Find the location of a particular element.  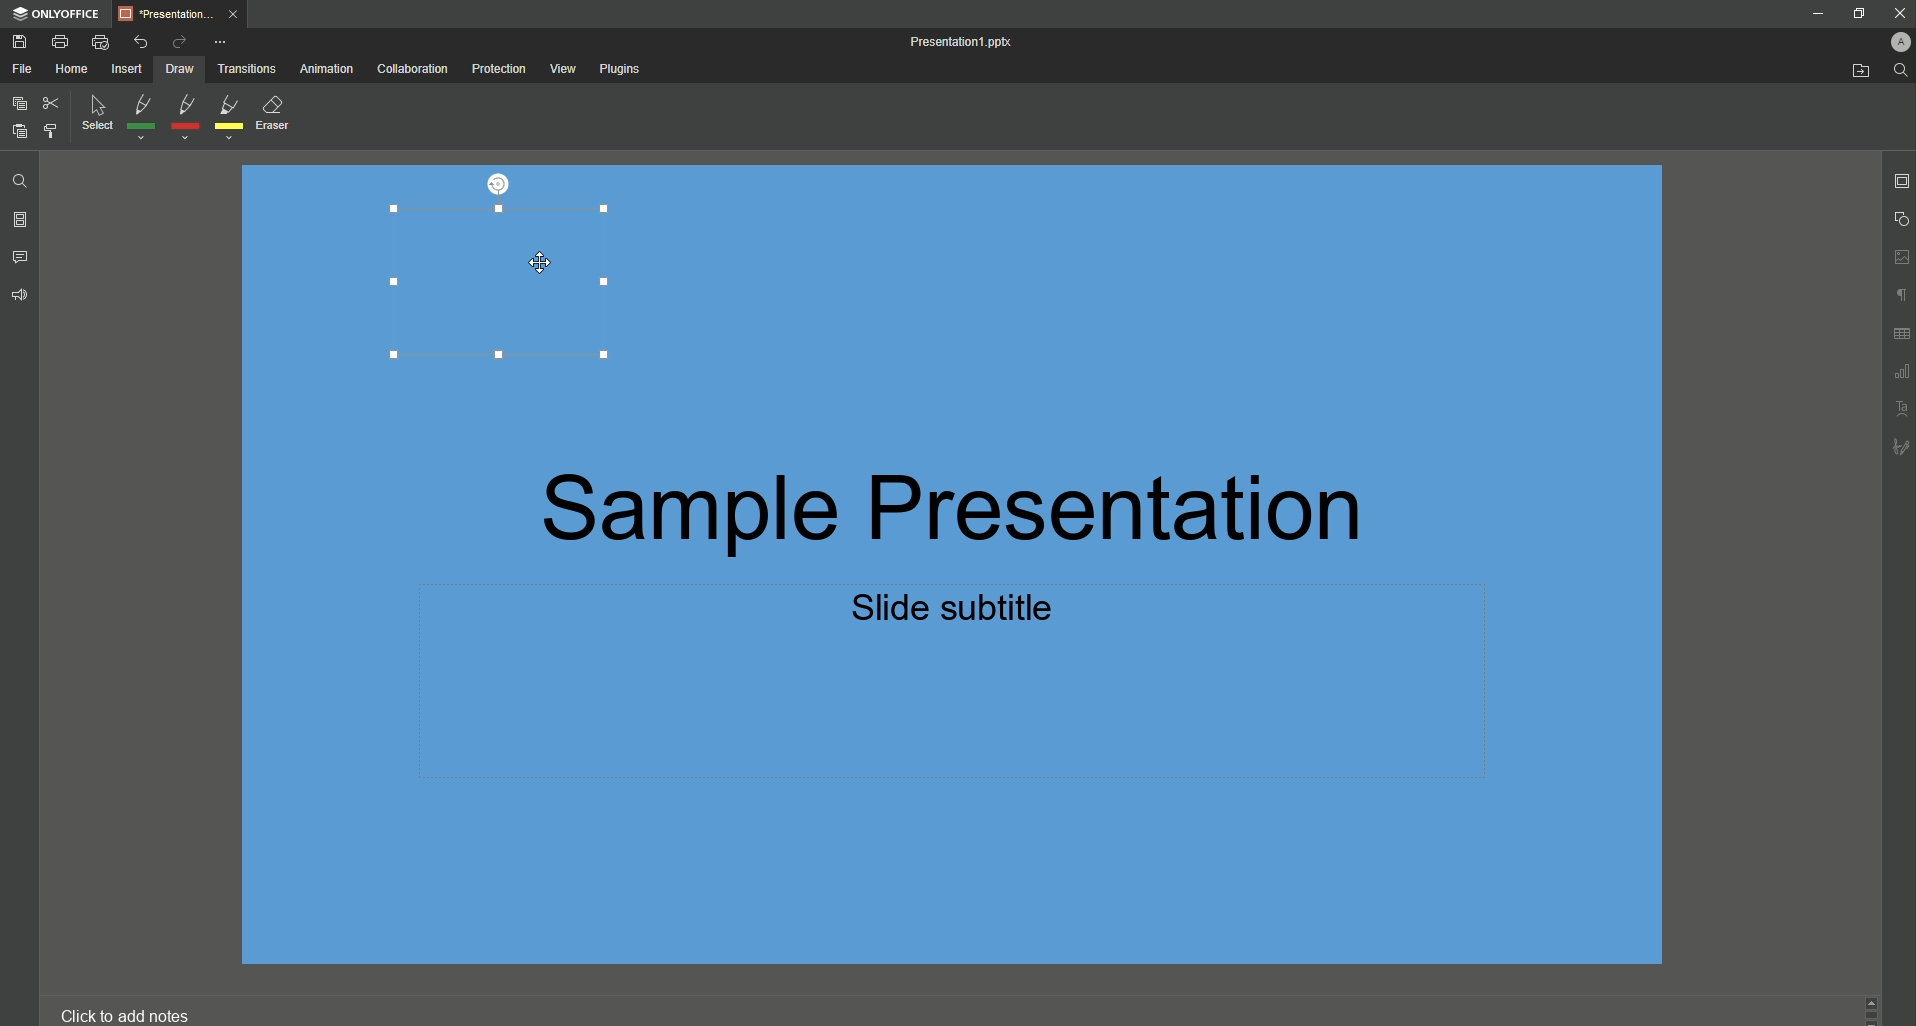

Feedback is located at coordinates (19, 299).